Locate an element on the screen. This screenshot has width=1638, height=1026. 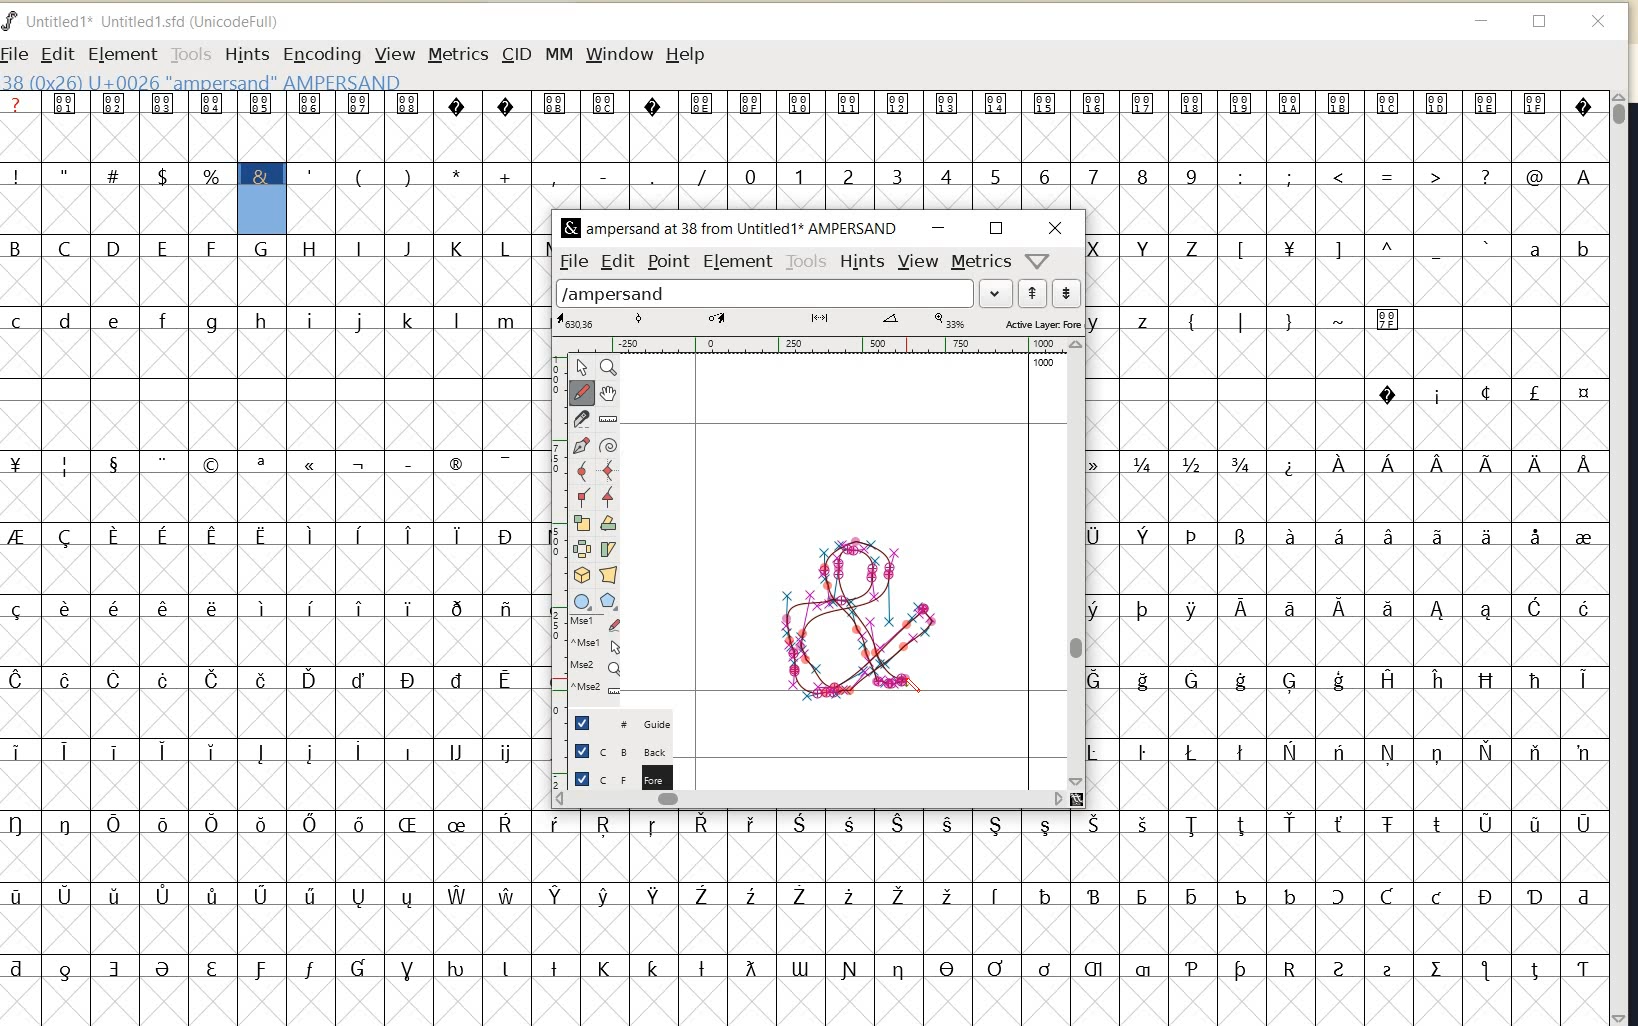
change whether spiro is active or not is located at coordinates (608, 445).